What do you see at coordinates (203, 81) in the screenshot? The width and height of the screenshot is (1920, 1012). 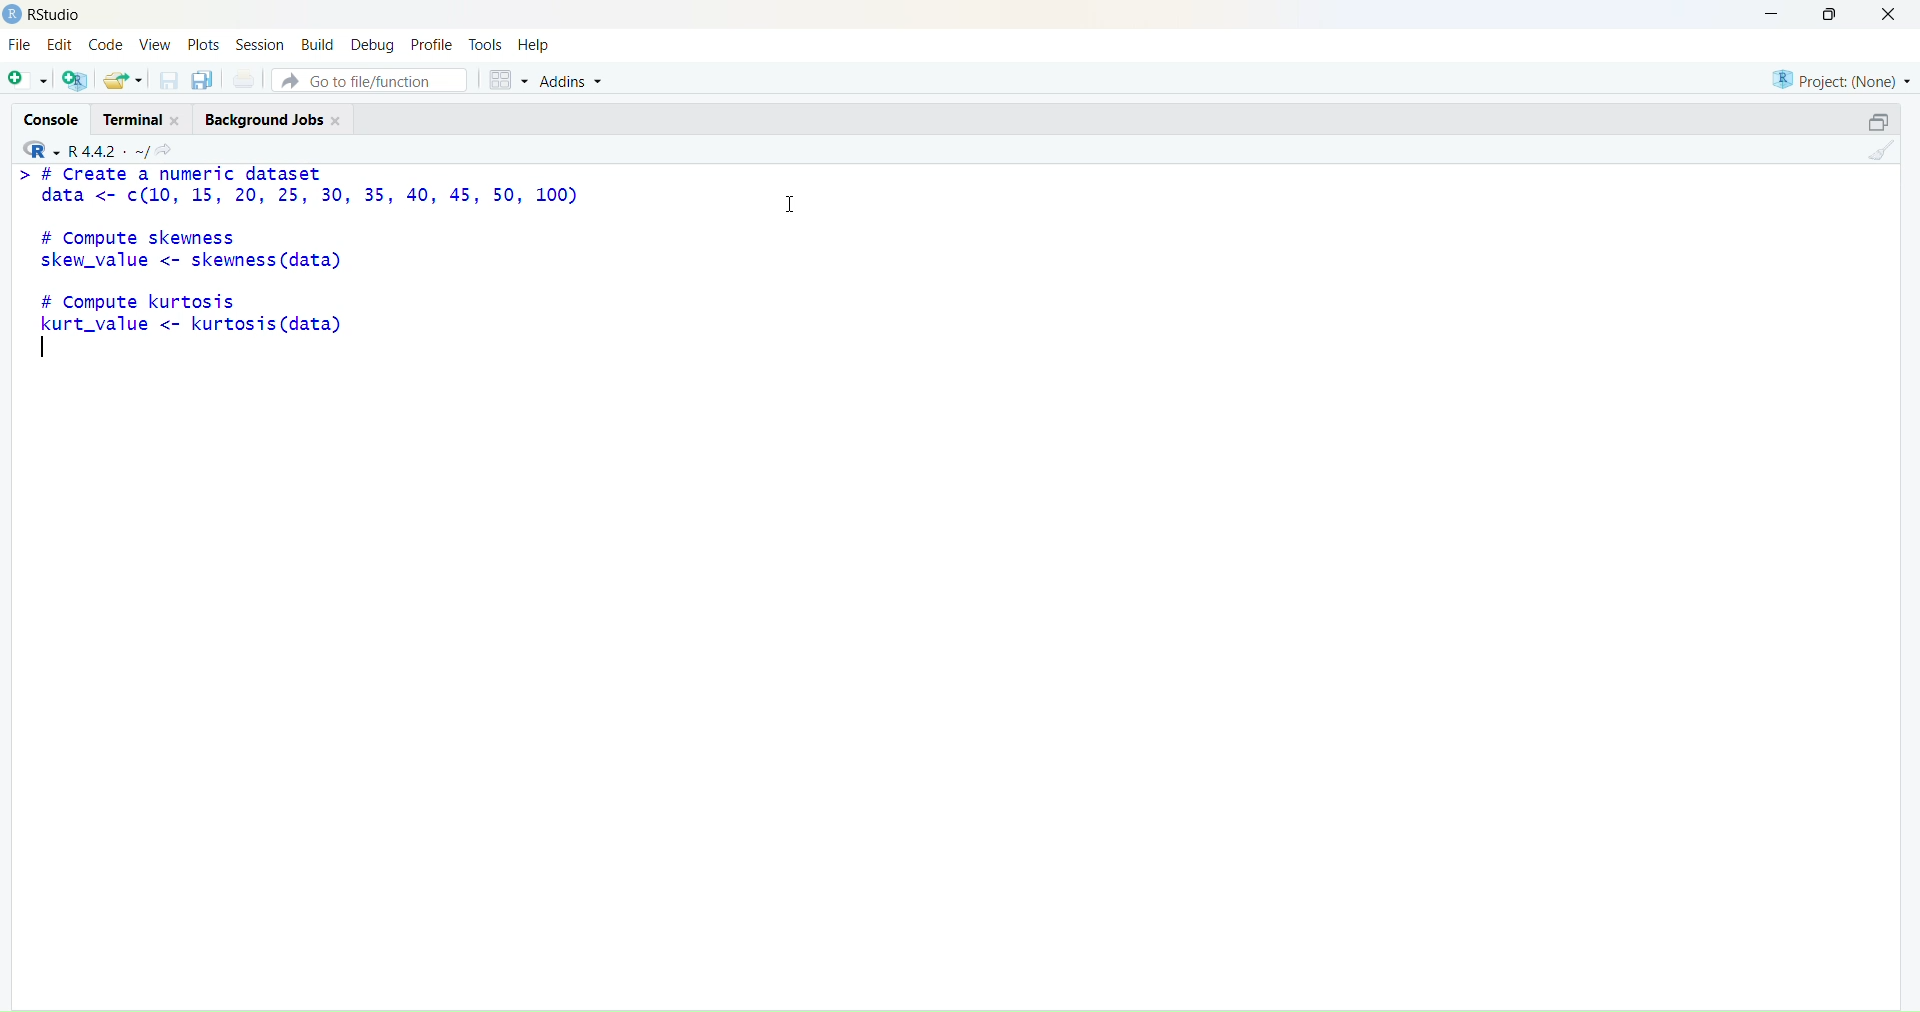 I see `Save all open documents (Ctrl + Alt + S)` at bounding box center [203, 81].